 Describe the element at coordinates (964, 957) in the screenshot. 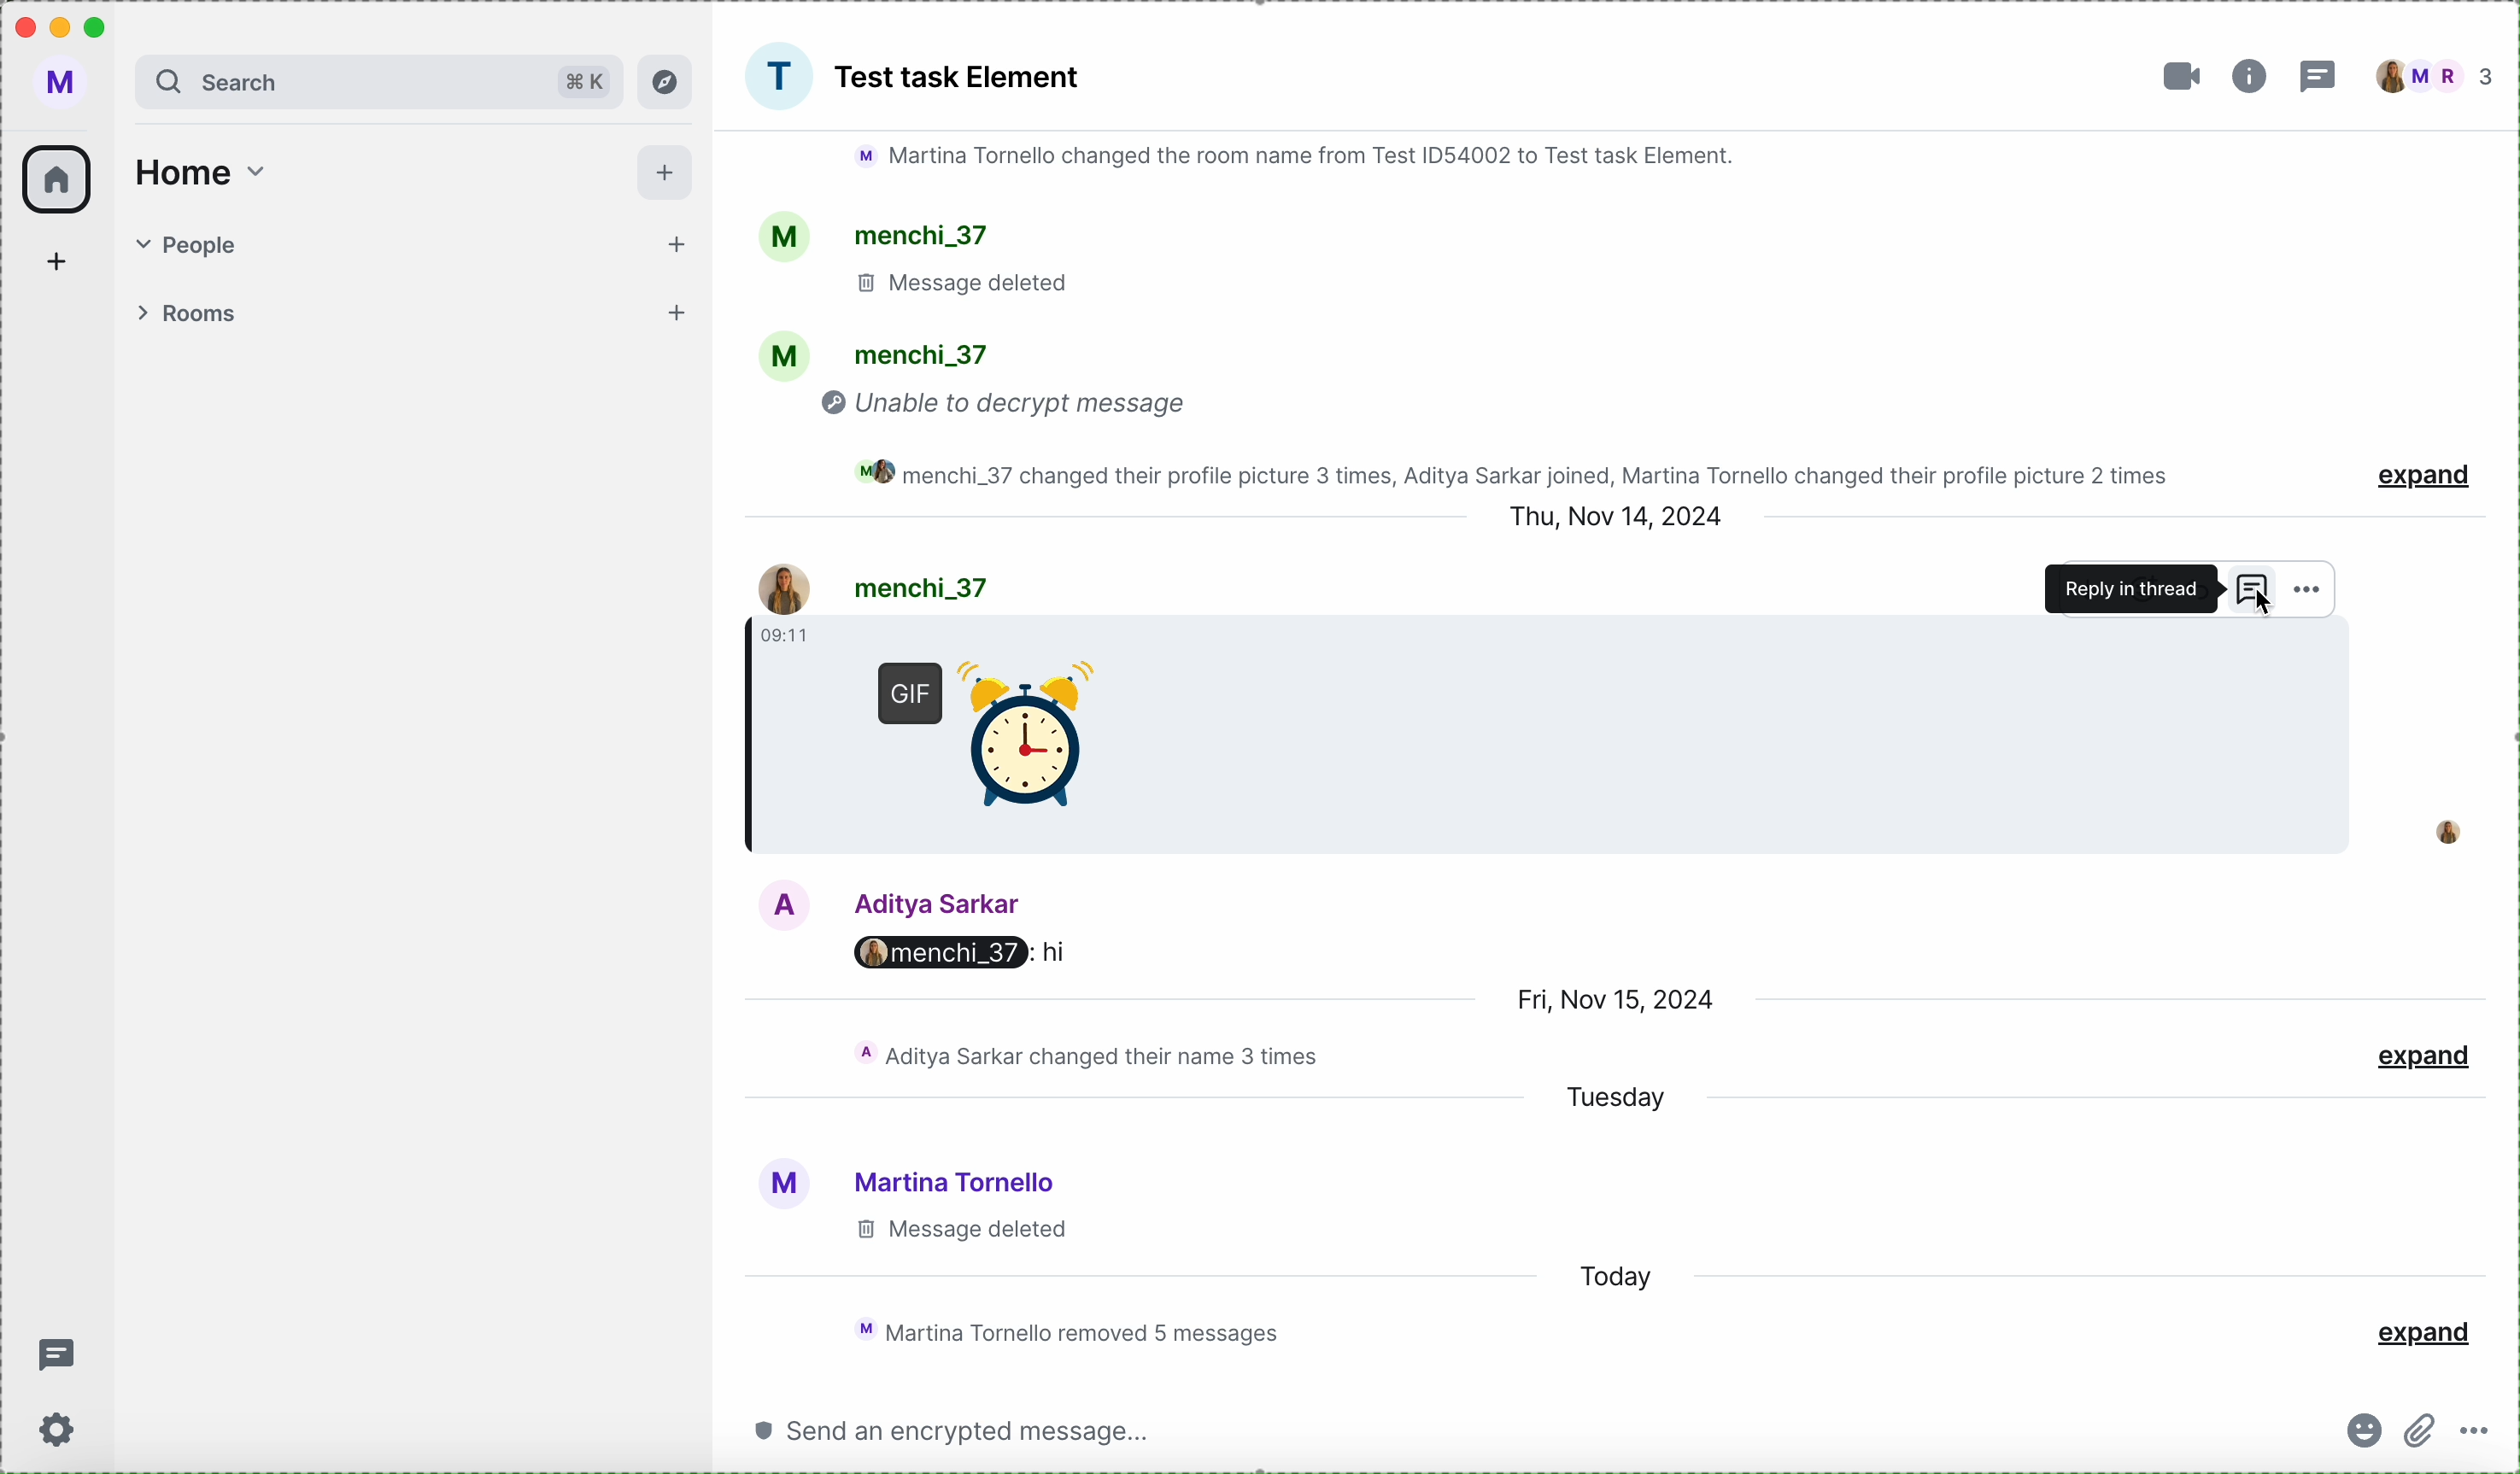

I see `Aditya's message` at that location.